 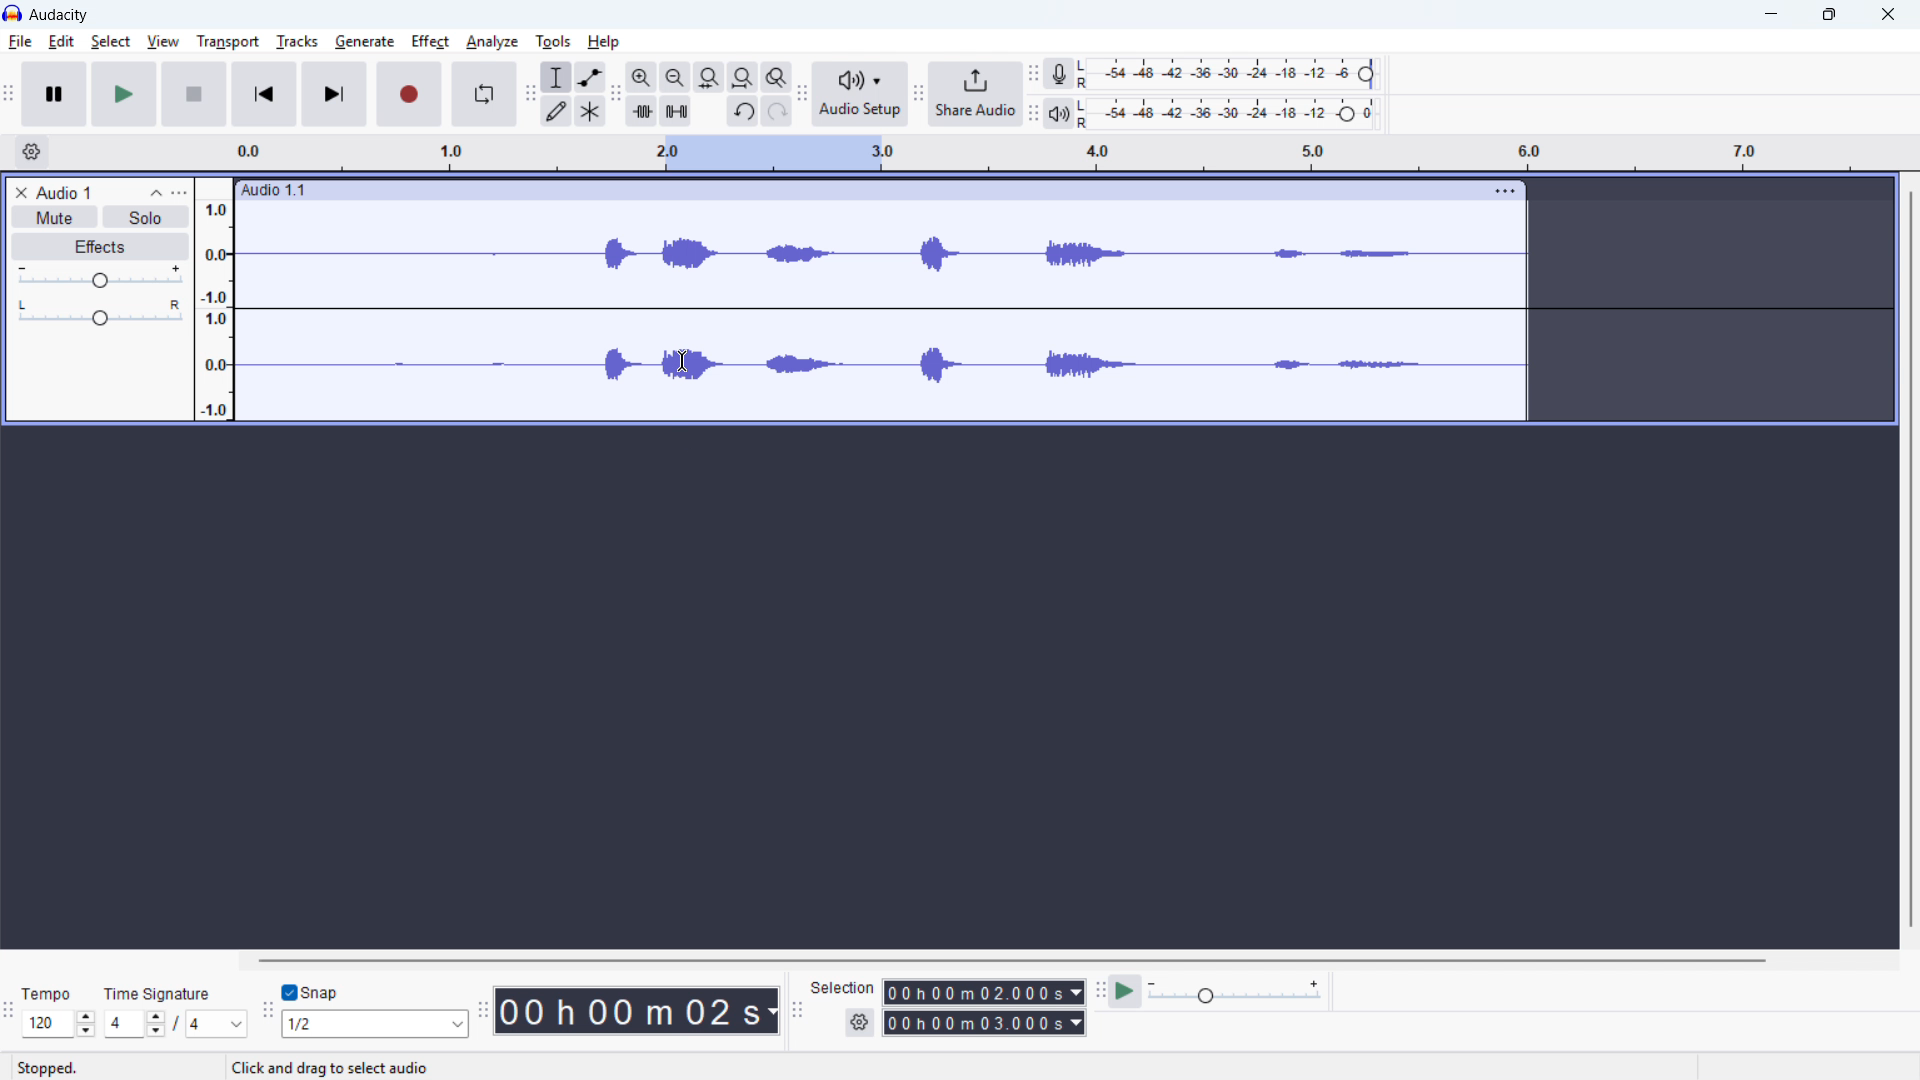 What do you see at coordinates (228, 42) in the screenshot?
I see `Transport` at bounding box center [228, 42].